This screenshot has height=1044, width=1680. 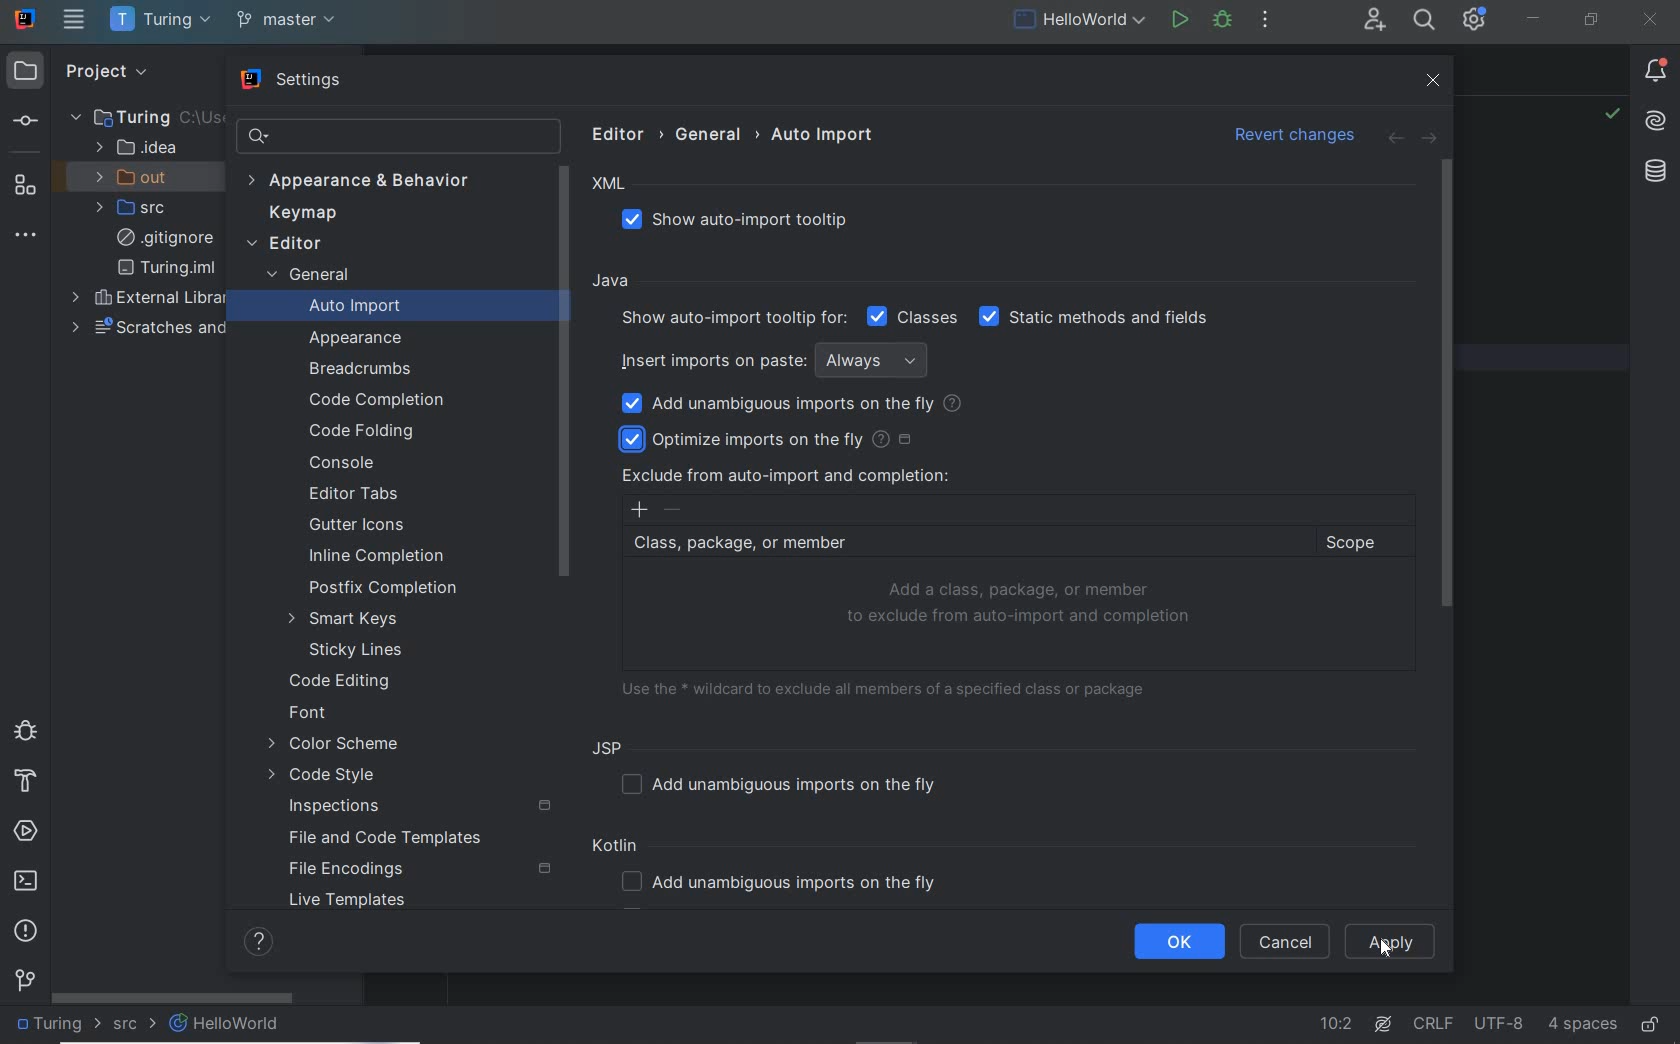 What do you see at coordinates (421, 807) in the screenshot?
I see `INSPECTIONS` at bounding box center [421, 807].